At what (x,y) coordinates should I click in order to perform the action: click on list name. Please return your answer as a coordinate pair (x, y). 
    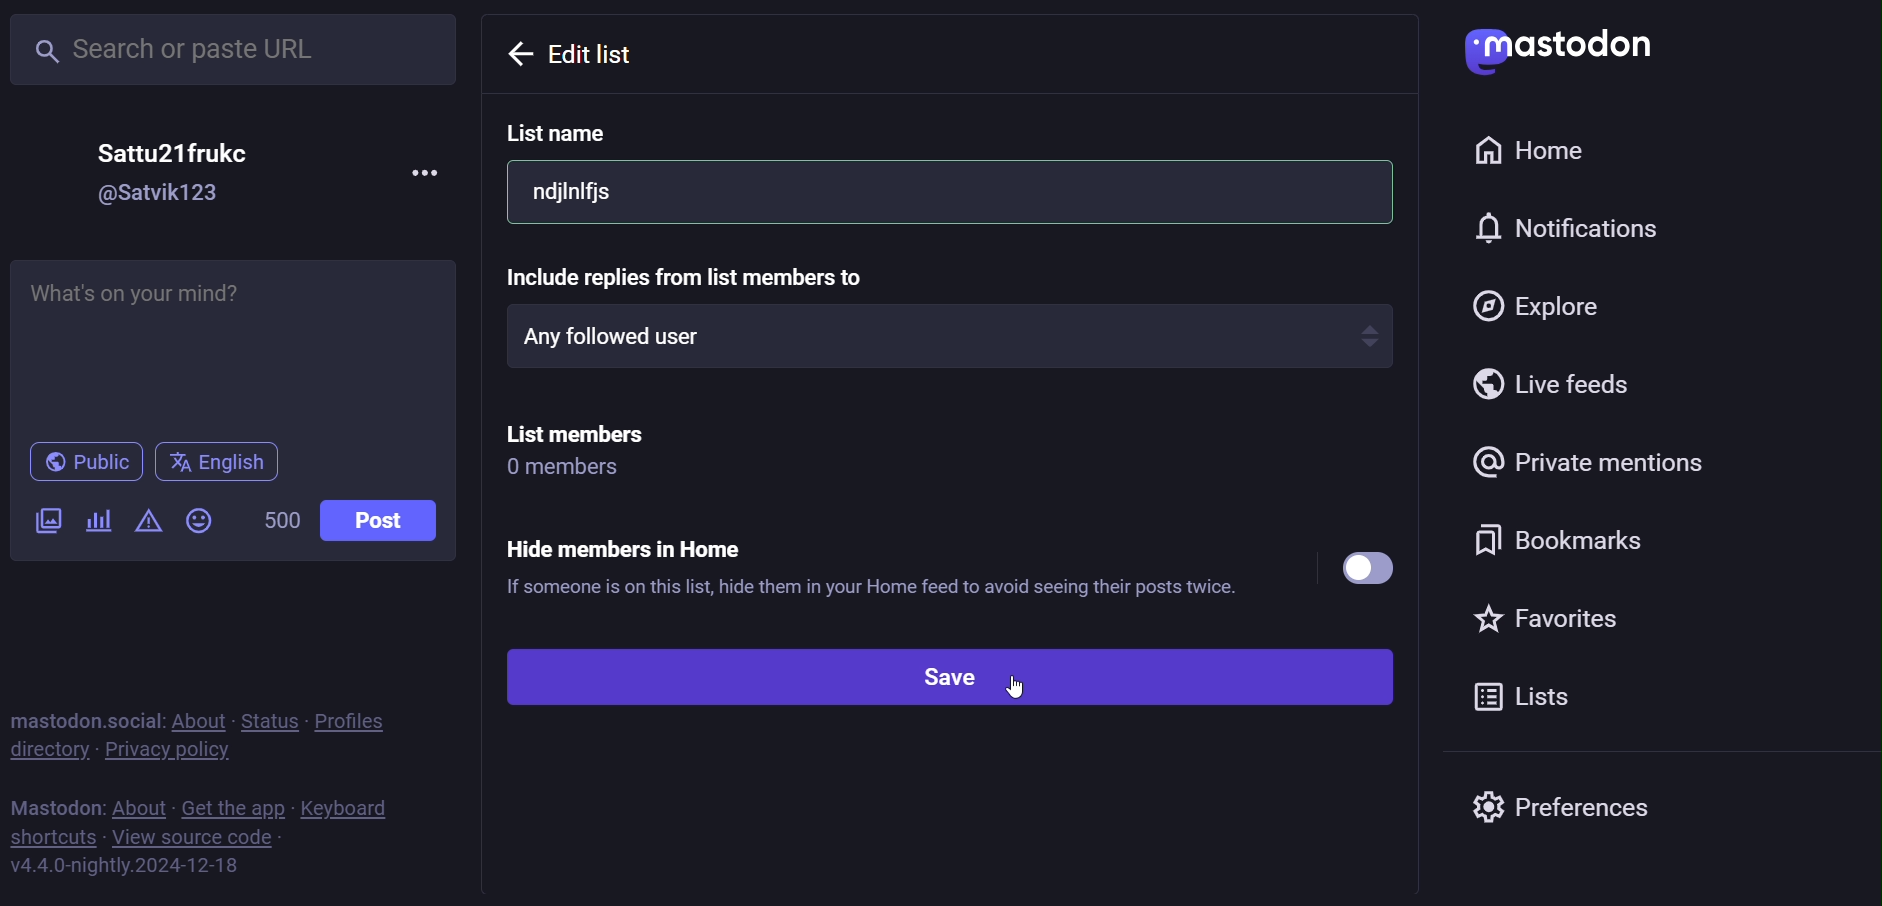
    Looking at the image, I should click on (563, 133).